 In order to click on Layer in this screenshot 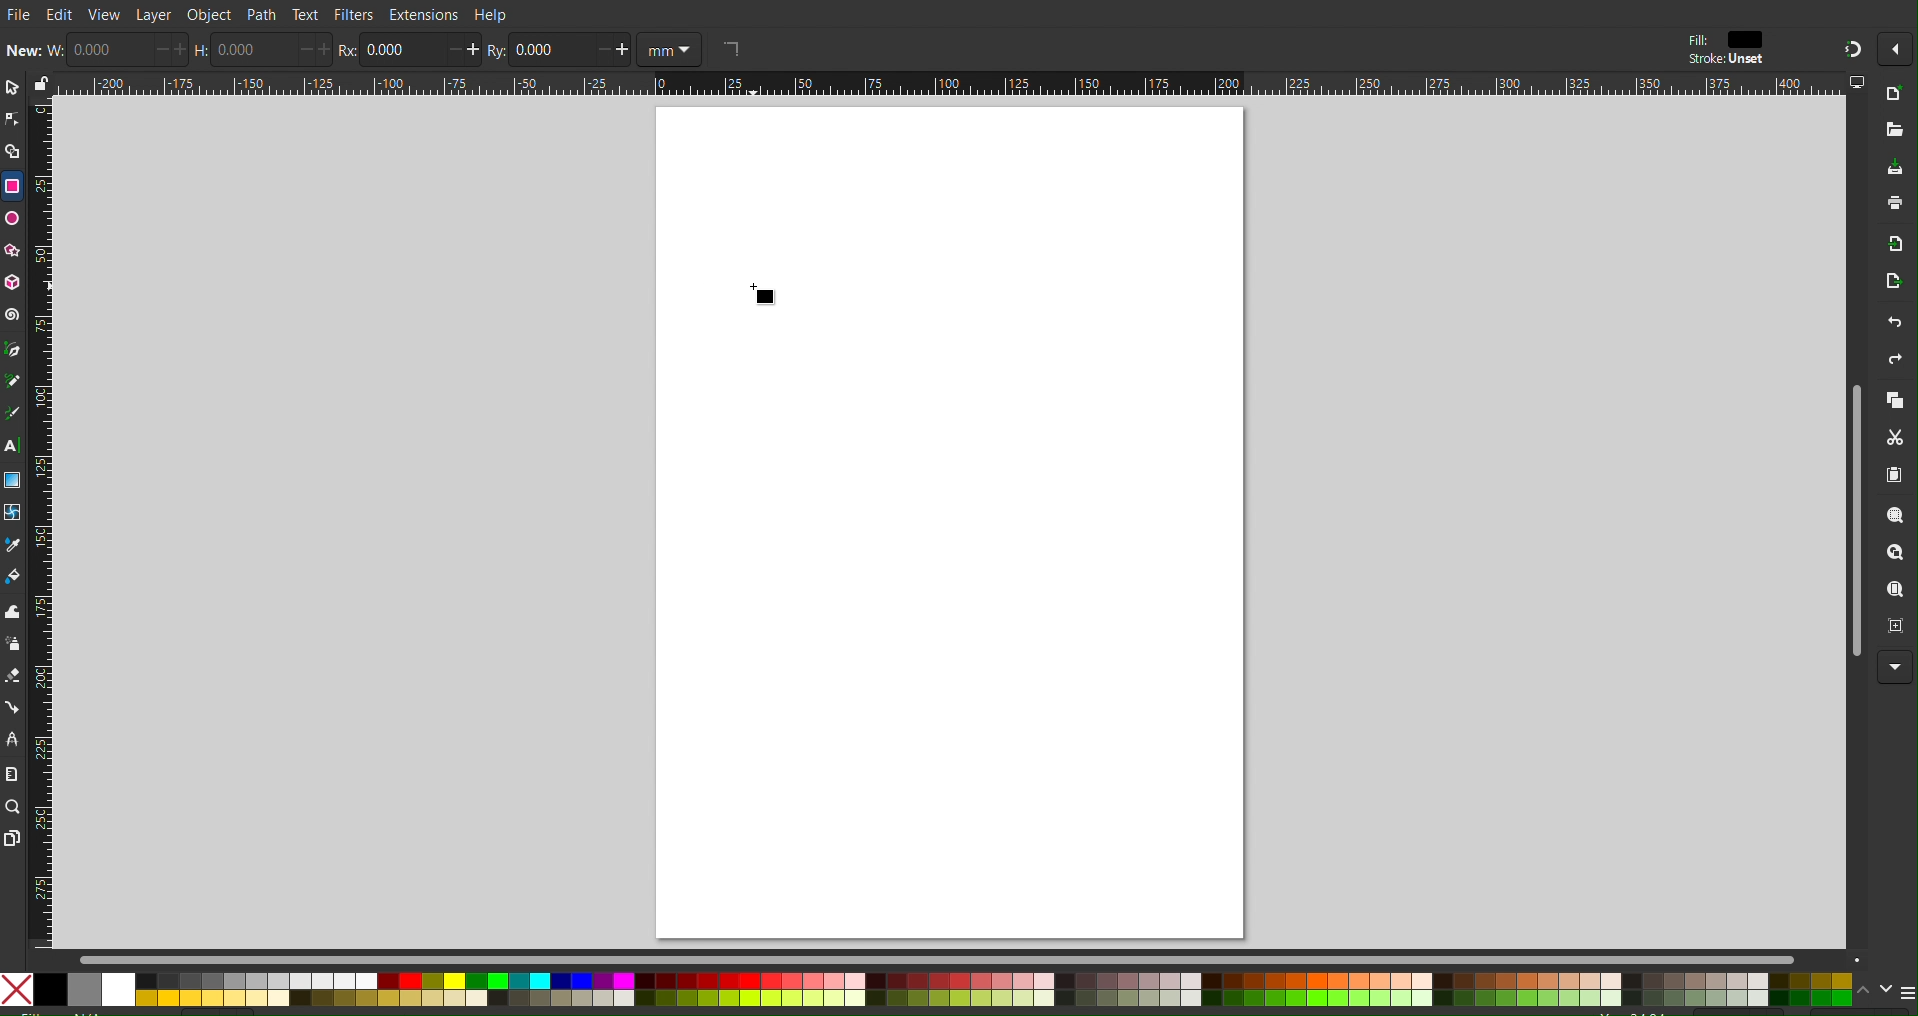, I will do `click(152, 13)`.